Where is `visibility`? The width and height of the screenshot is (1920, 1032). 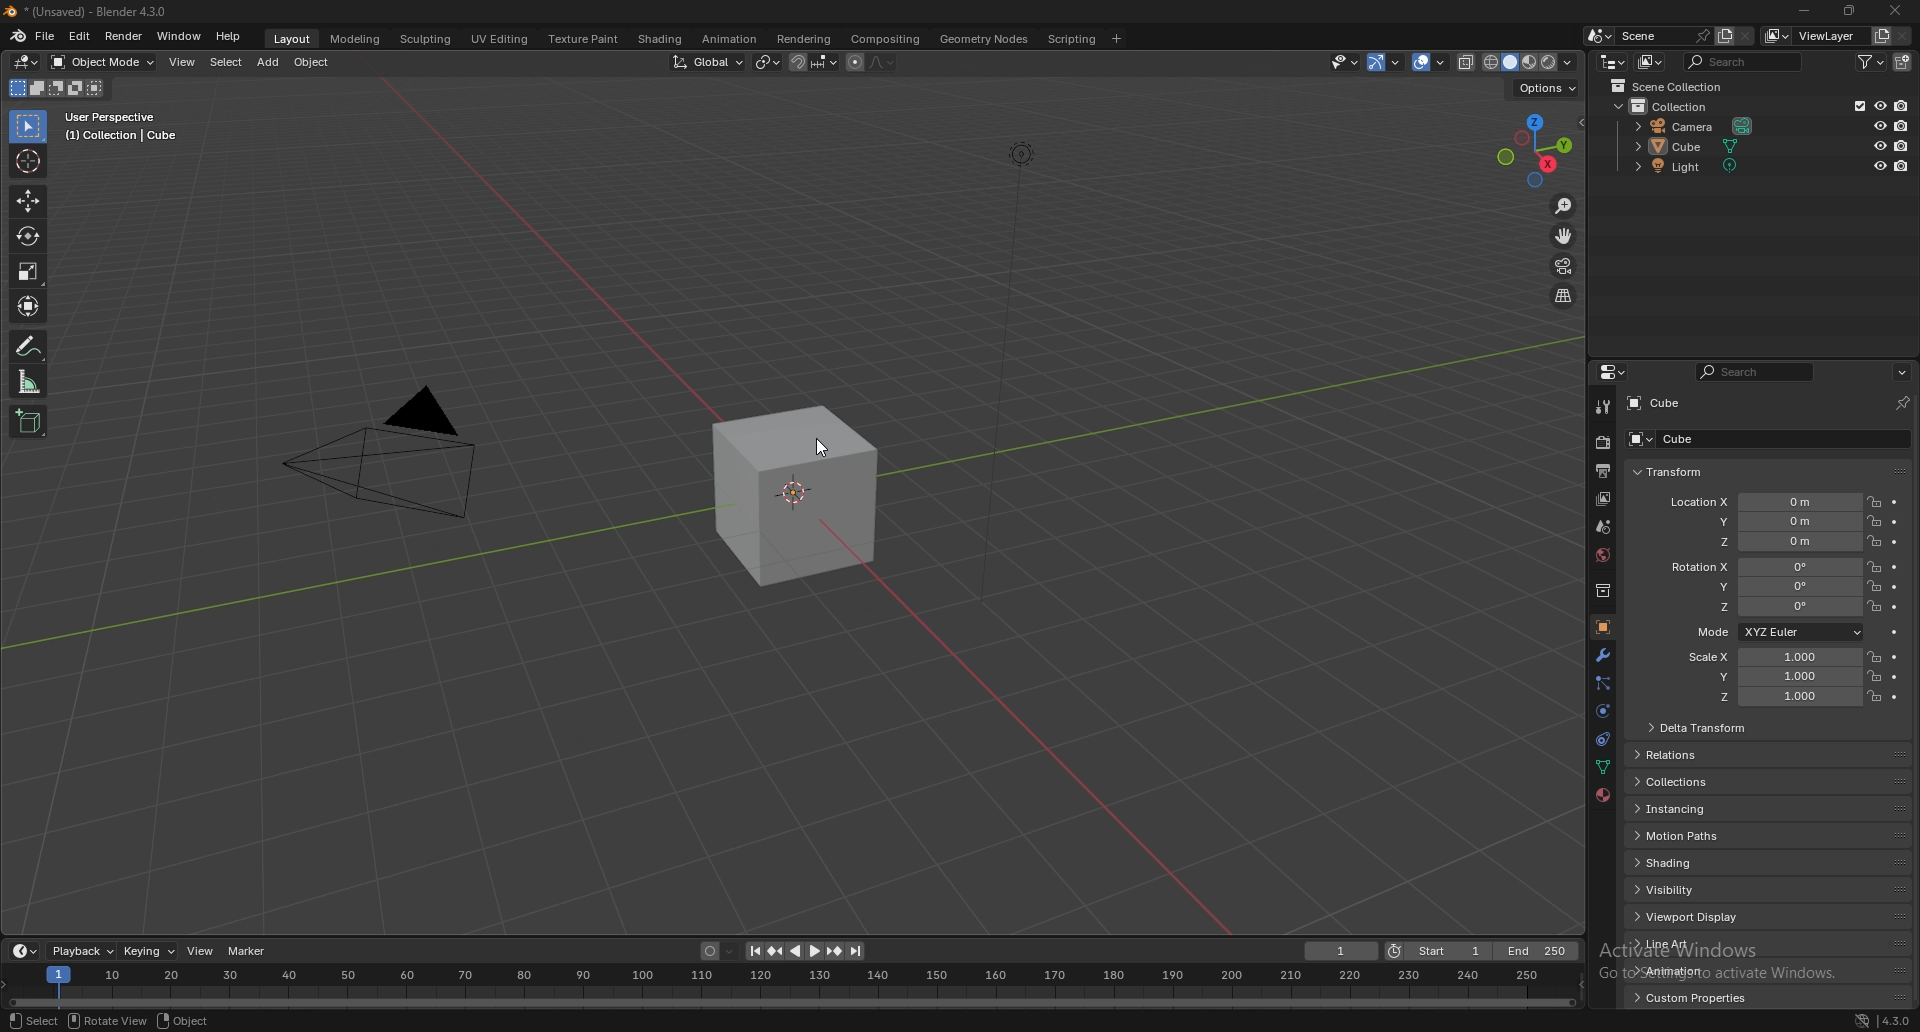 visibility is located at coordinates (1692, 889).